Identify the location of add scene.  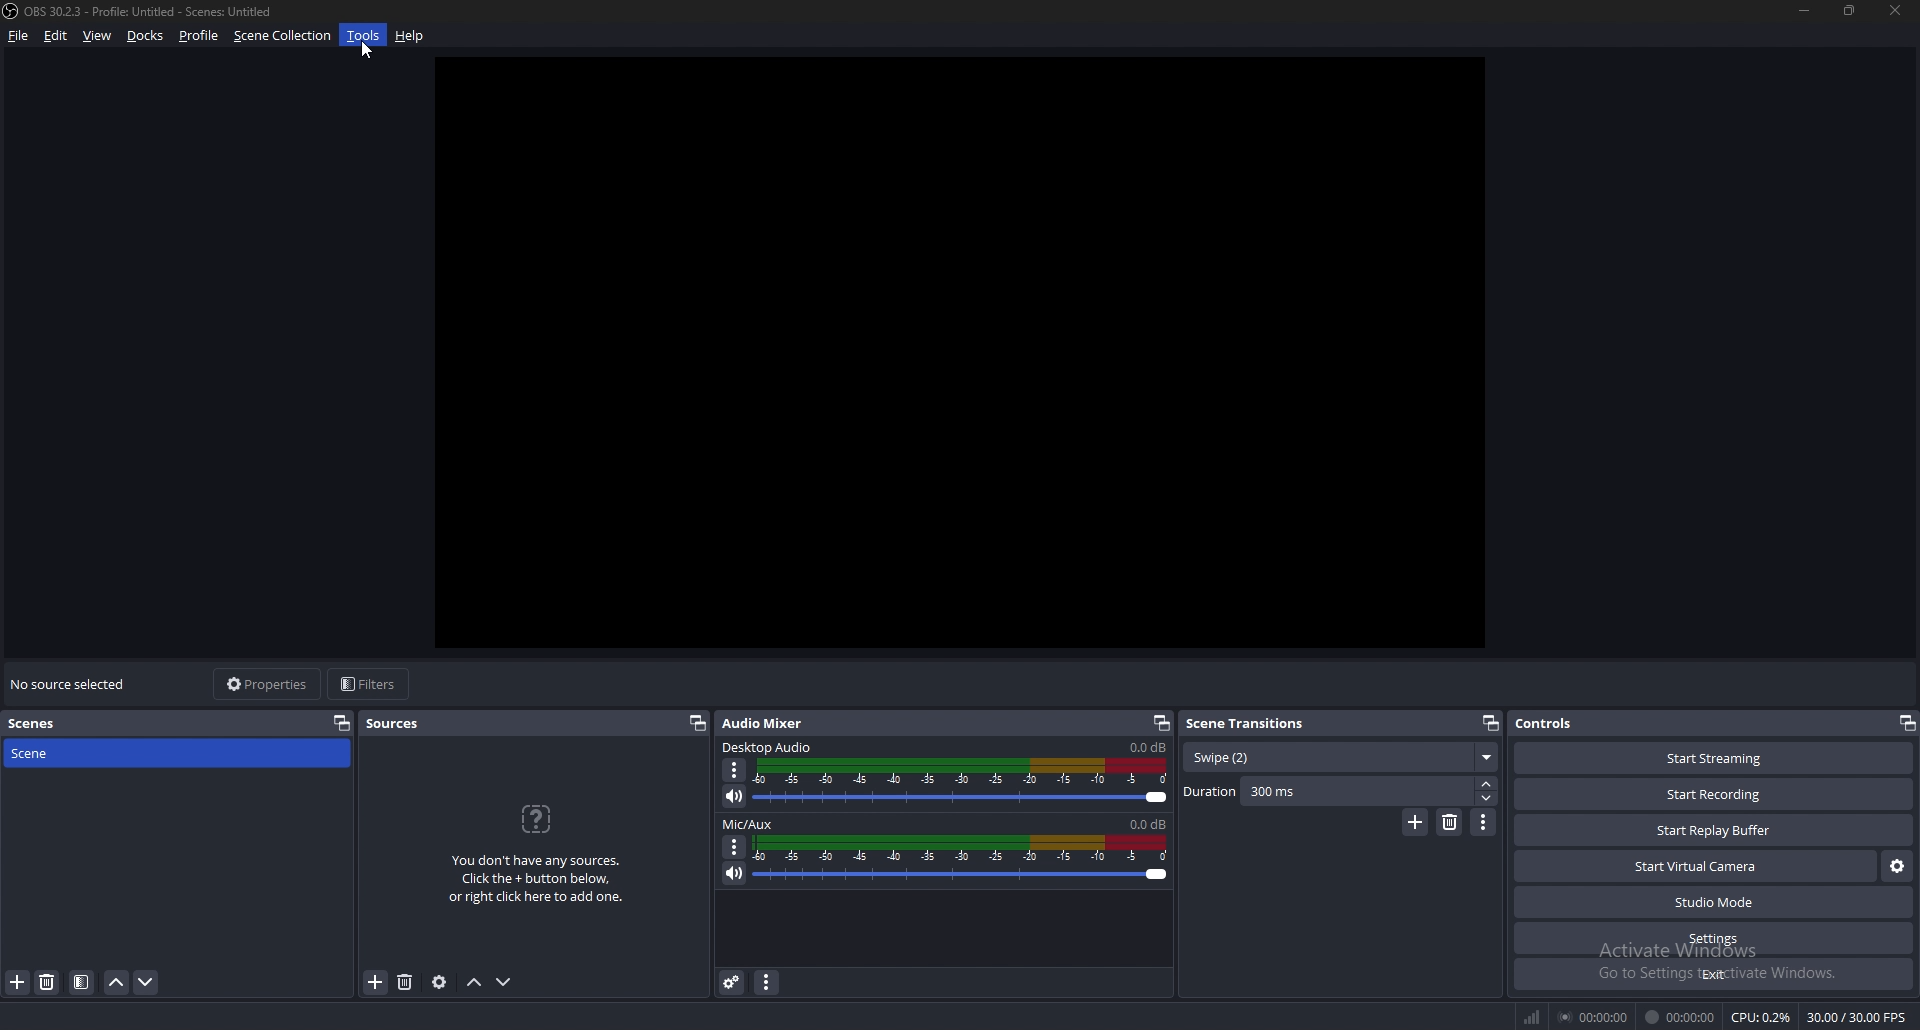
(18, 981).